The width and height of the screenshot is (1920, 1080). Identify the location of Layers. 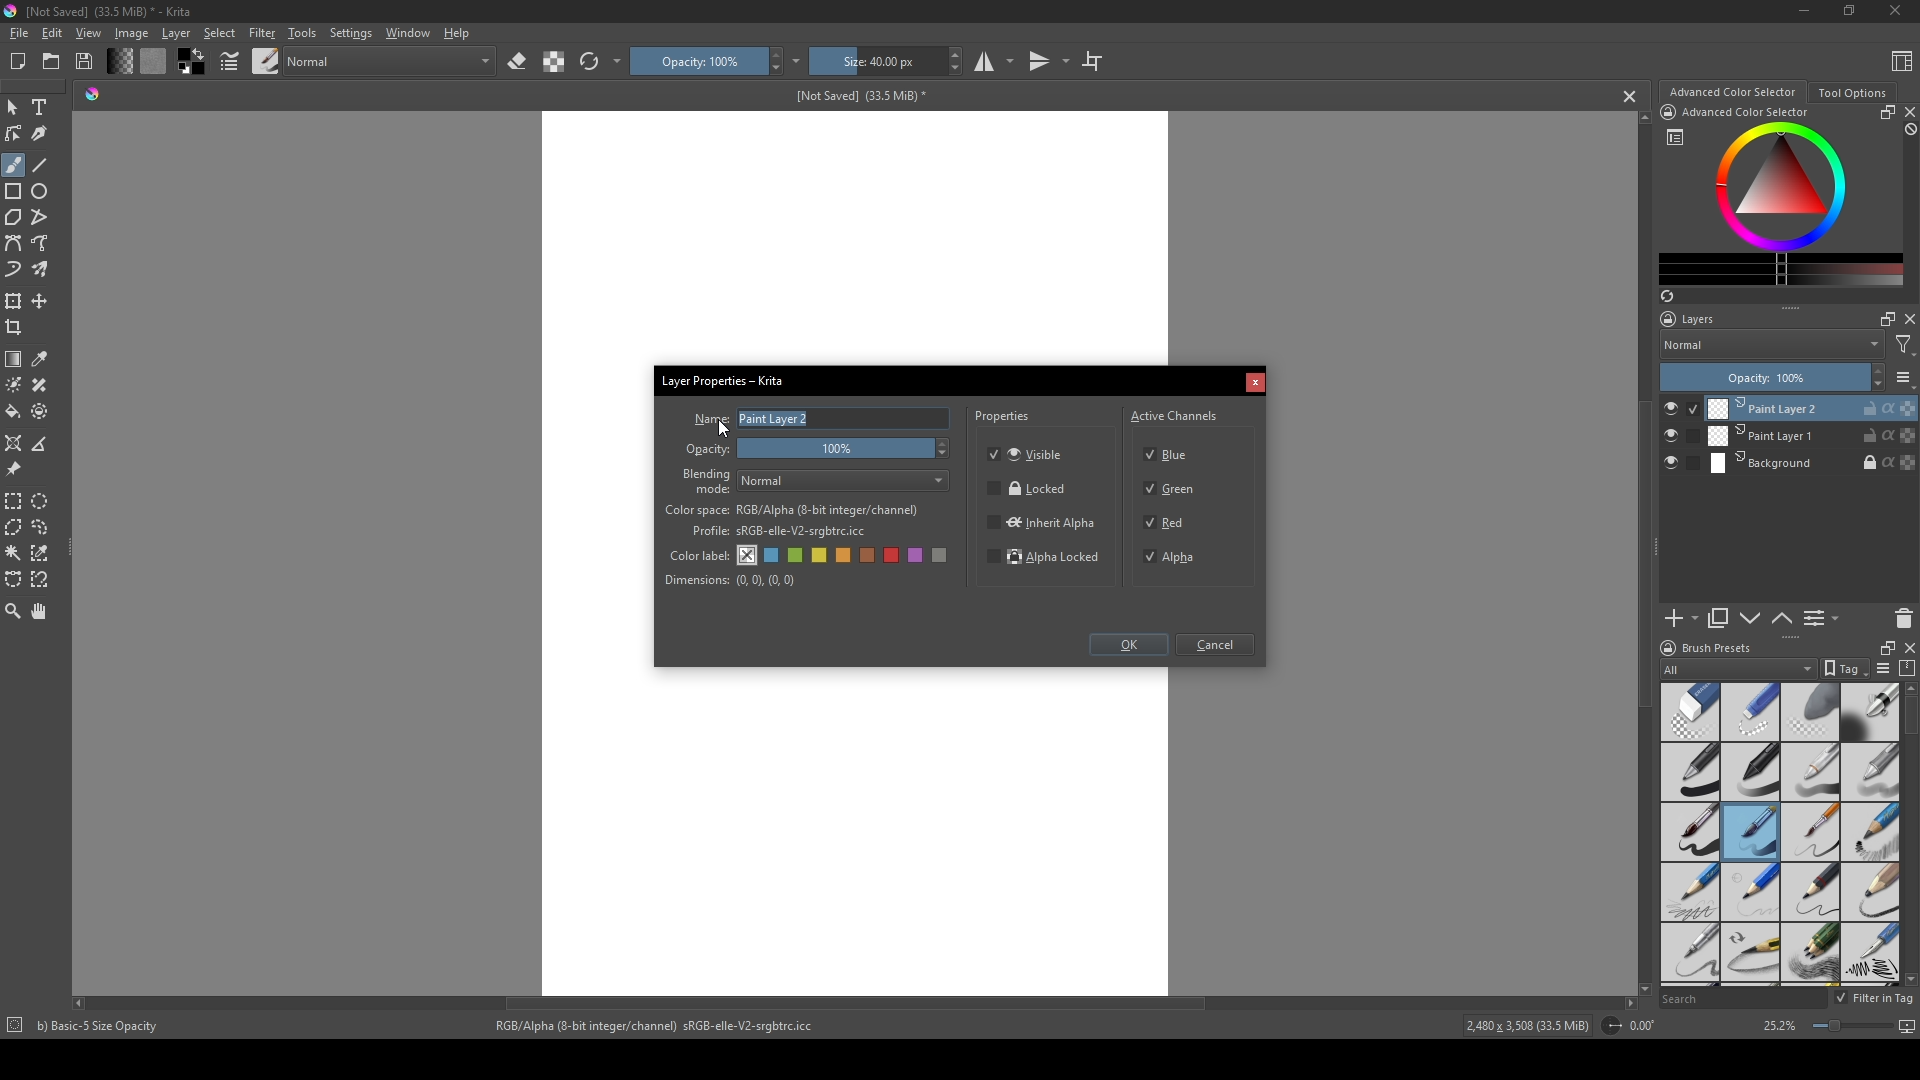
(1693, 319).